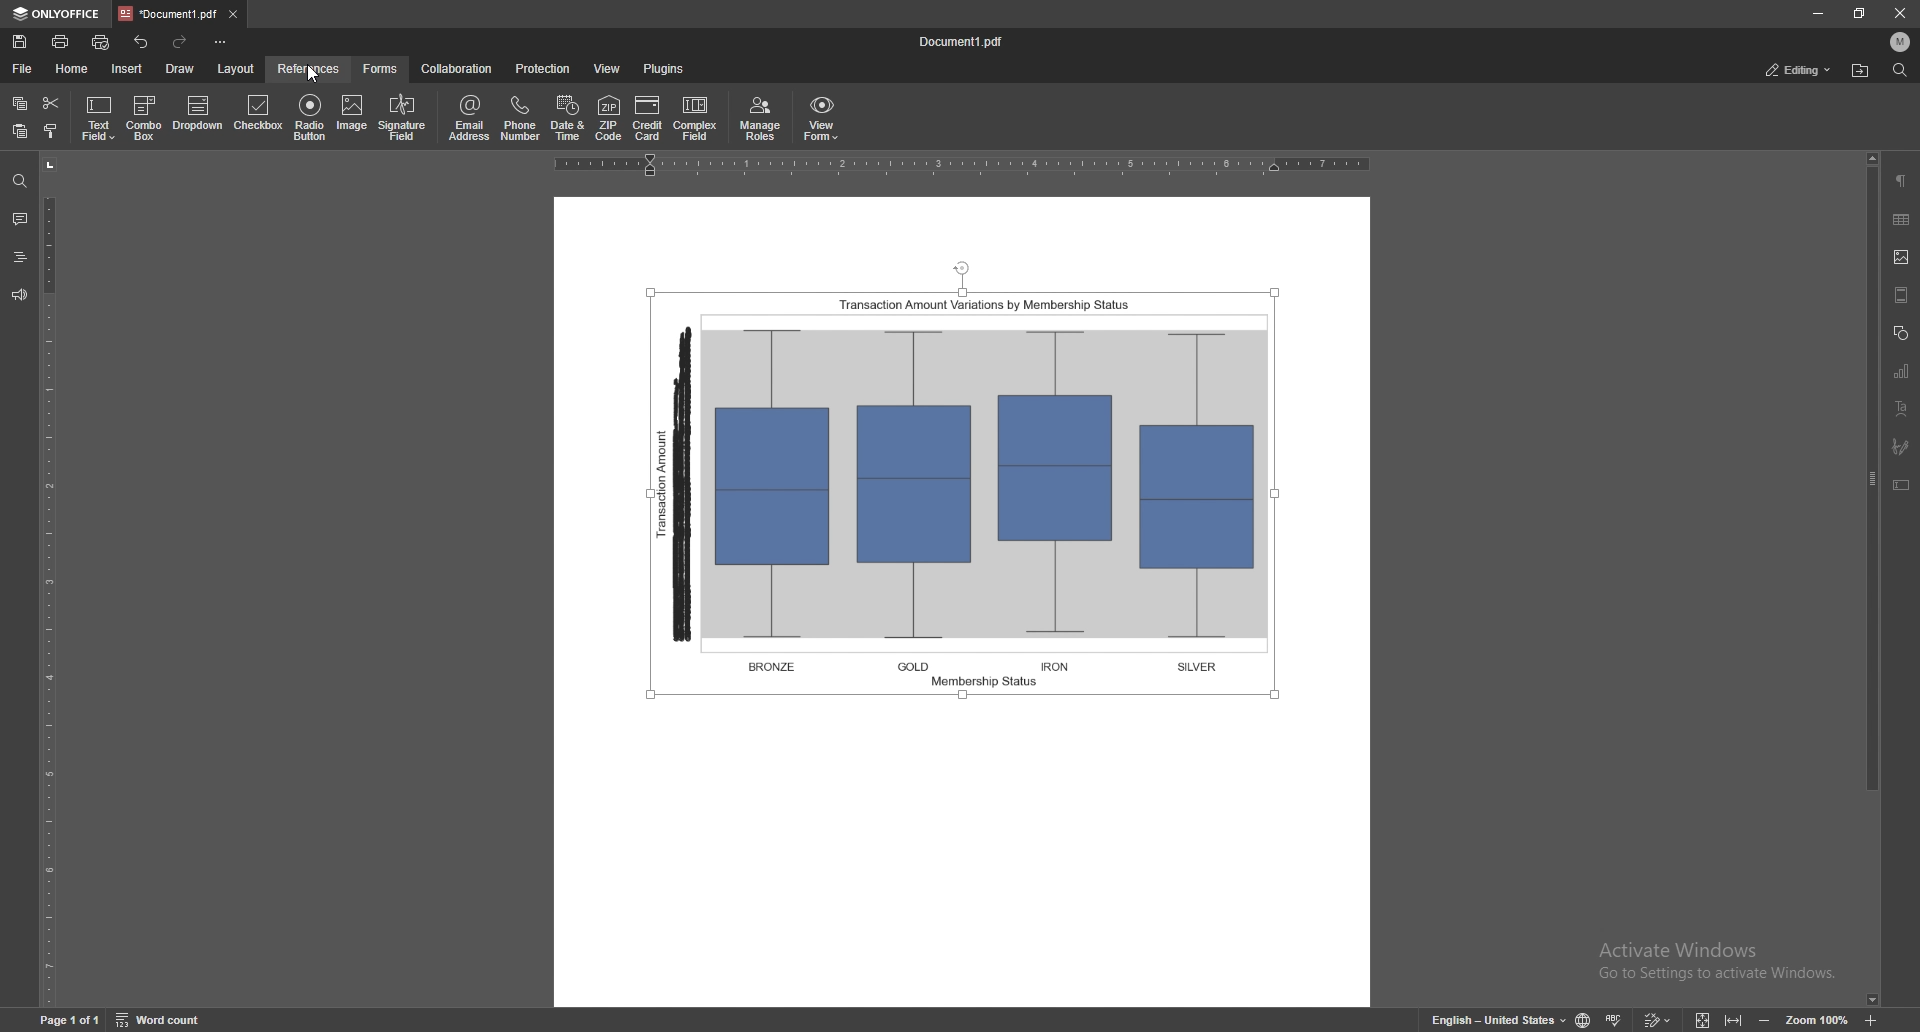 Image resolution: width=1920 pixels, height=1032 pixels. I want to click on change doc language, so click(1586, 1019).